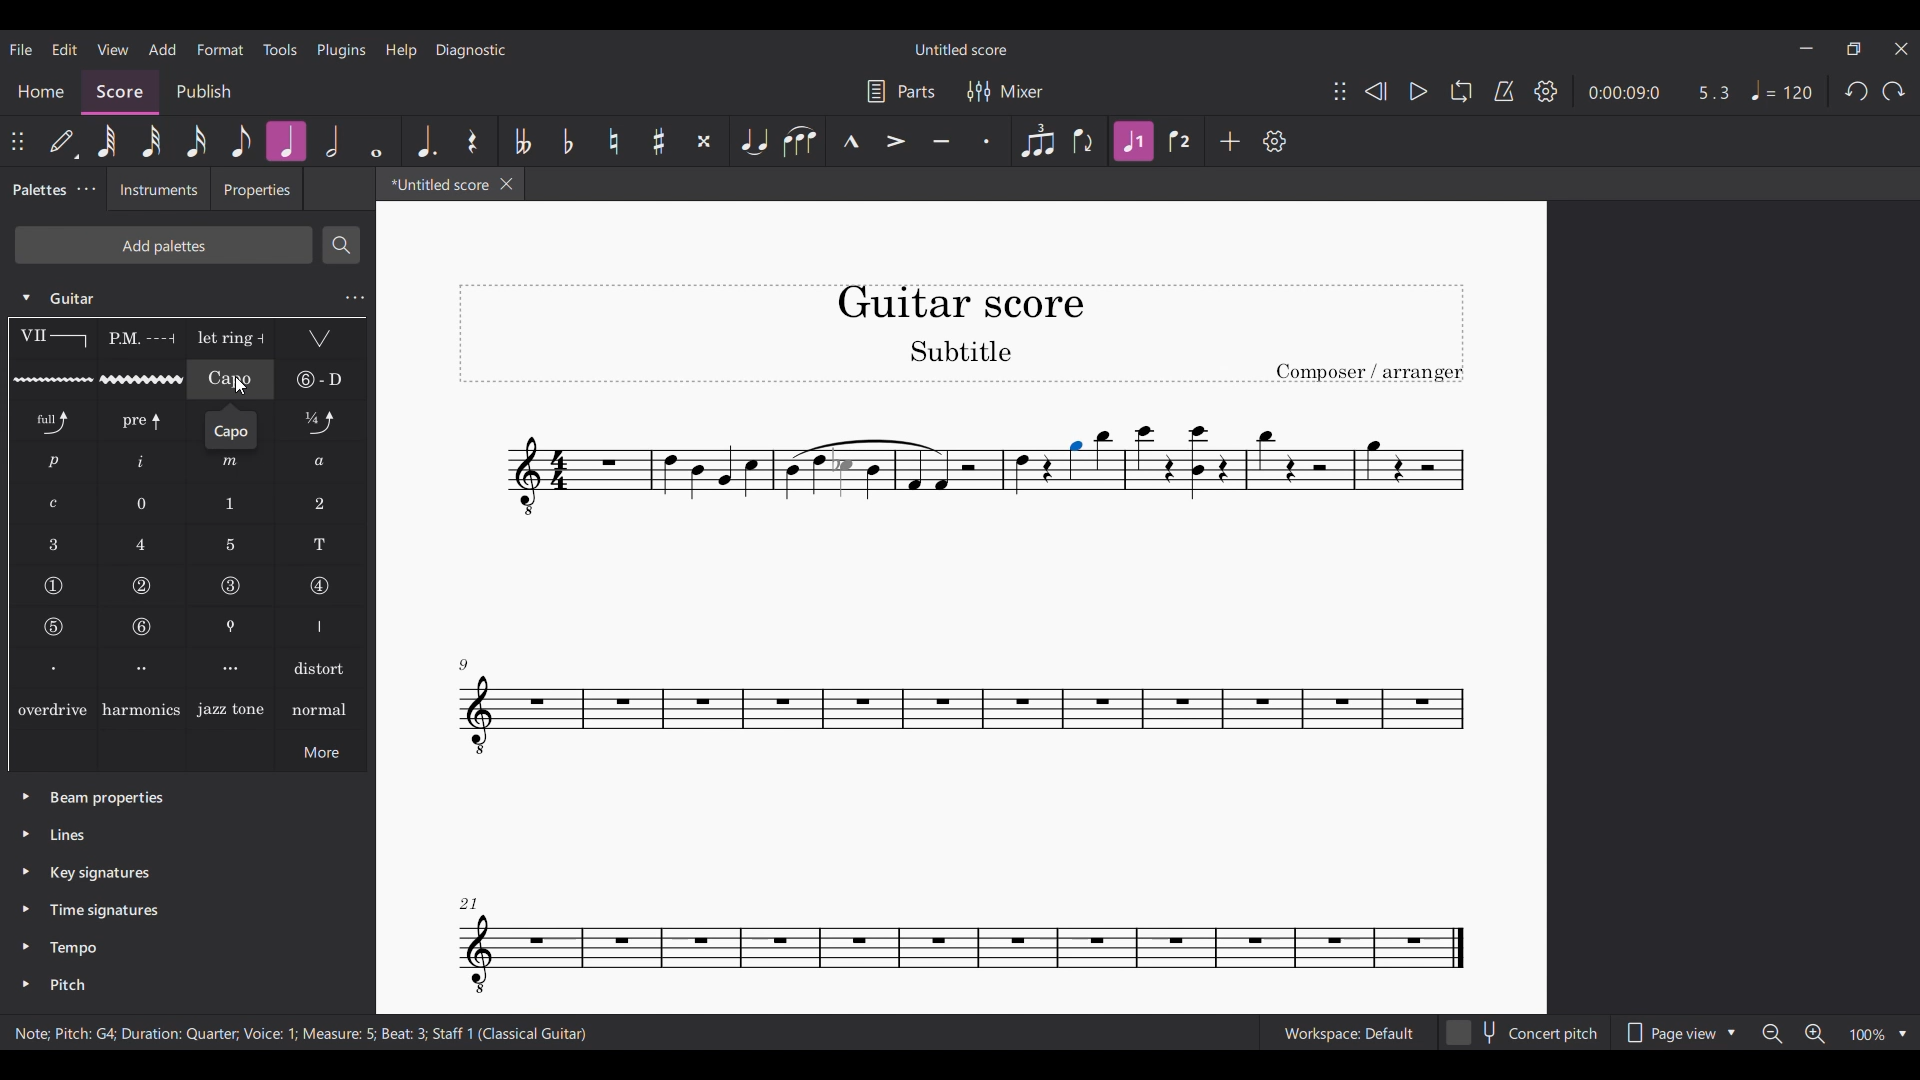 The image size is (1920, 1080). I want to click on RH guitar fingering i, so click(142, 463).